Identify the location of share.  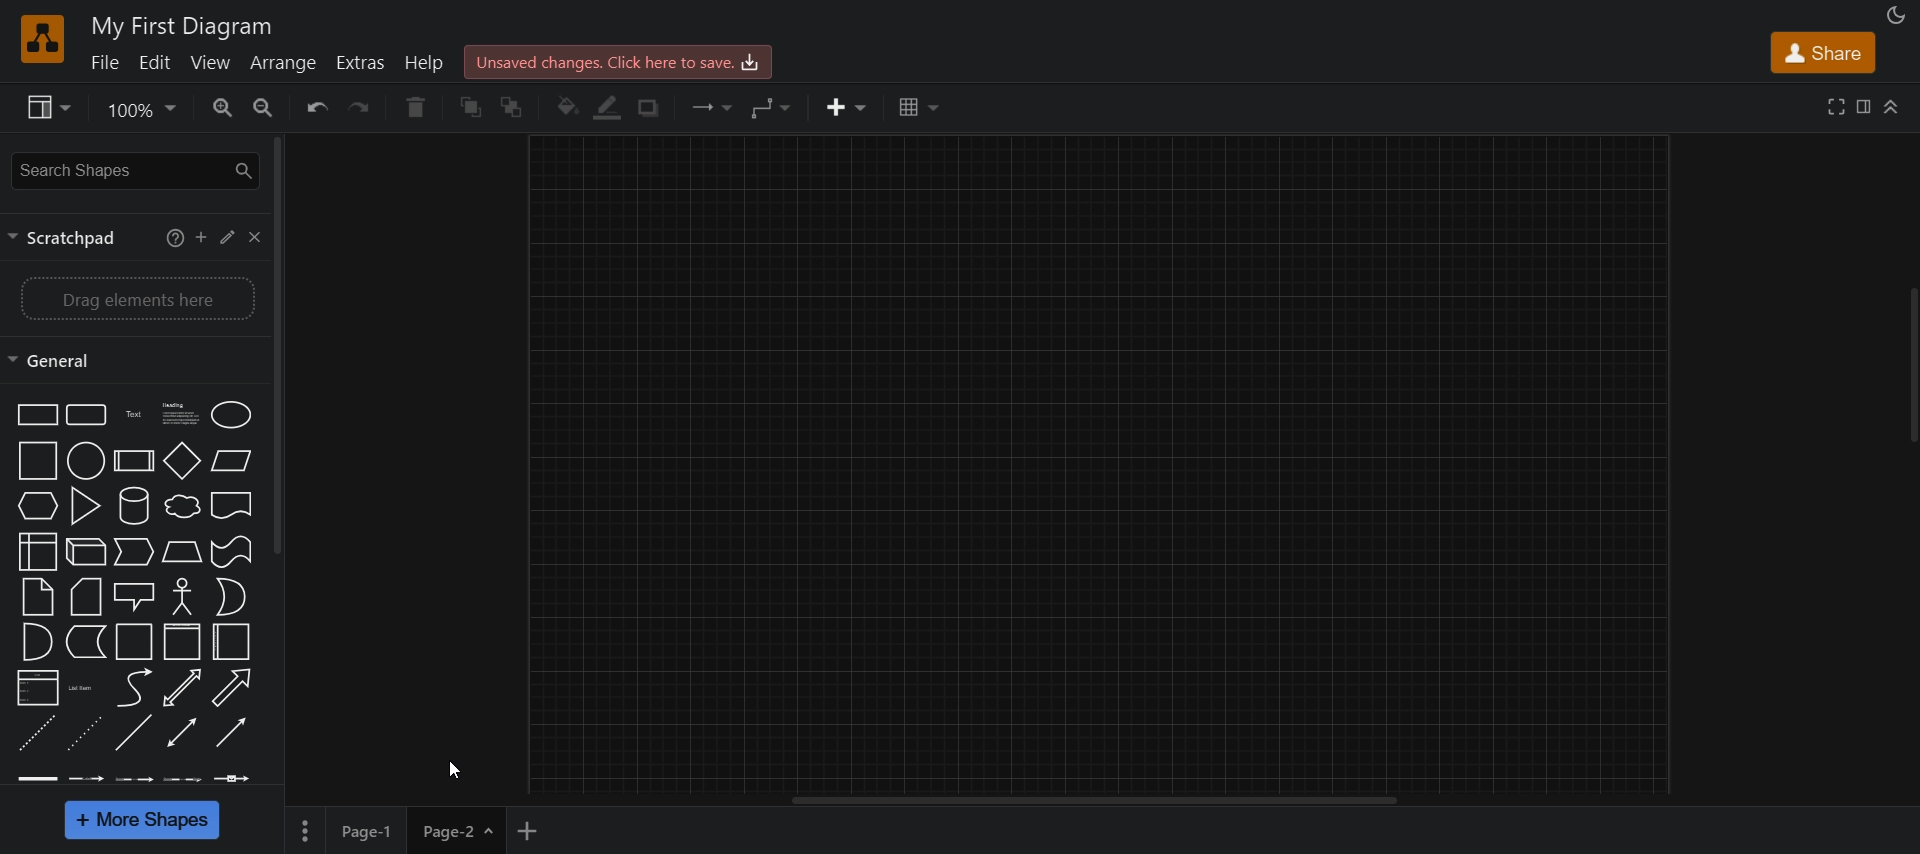
(1822, 54).